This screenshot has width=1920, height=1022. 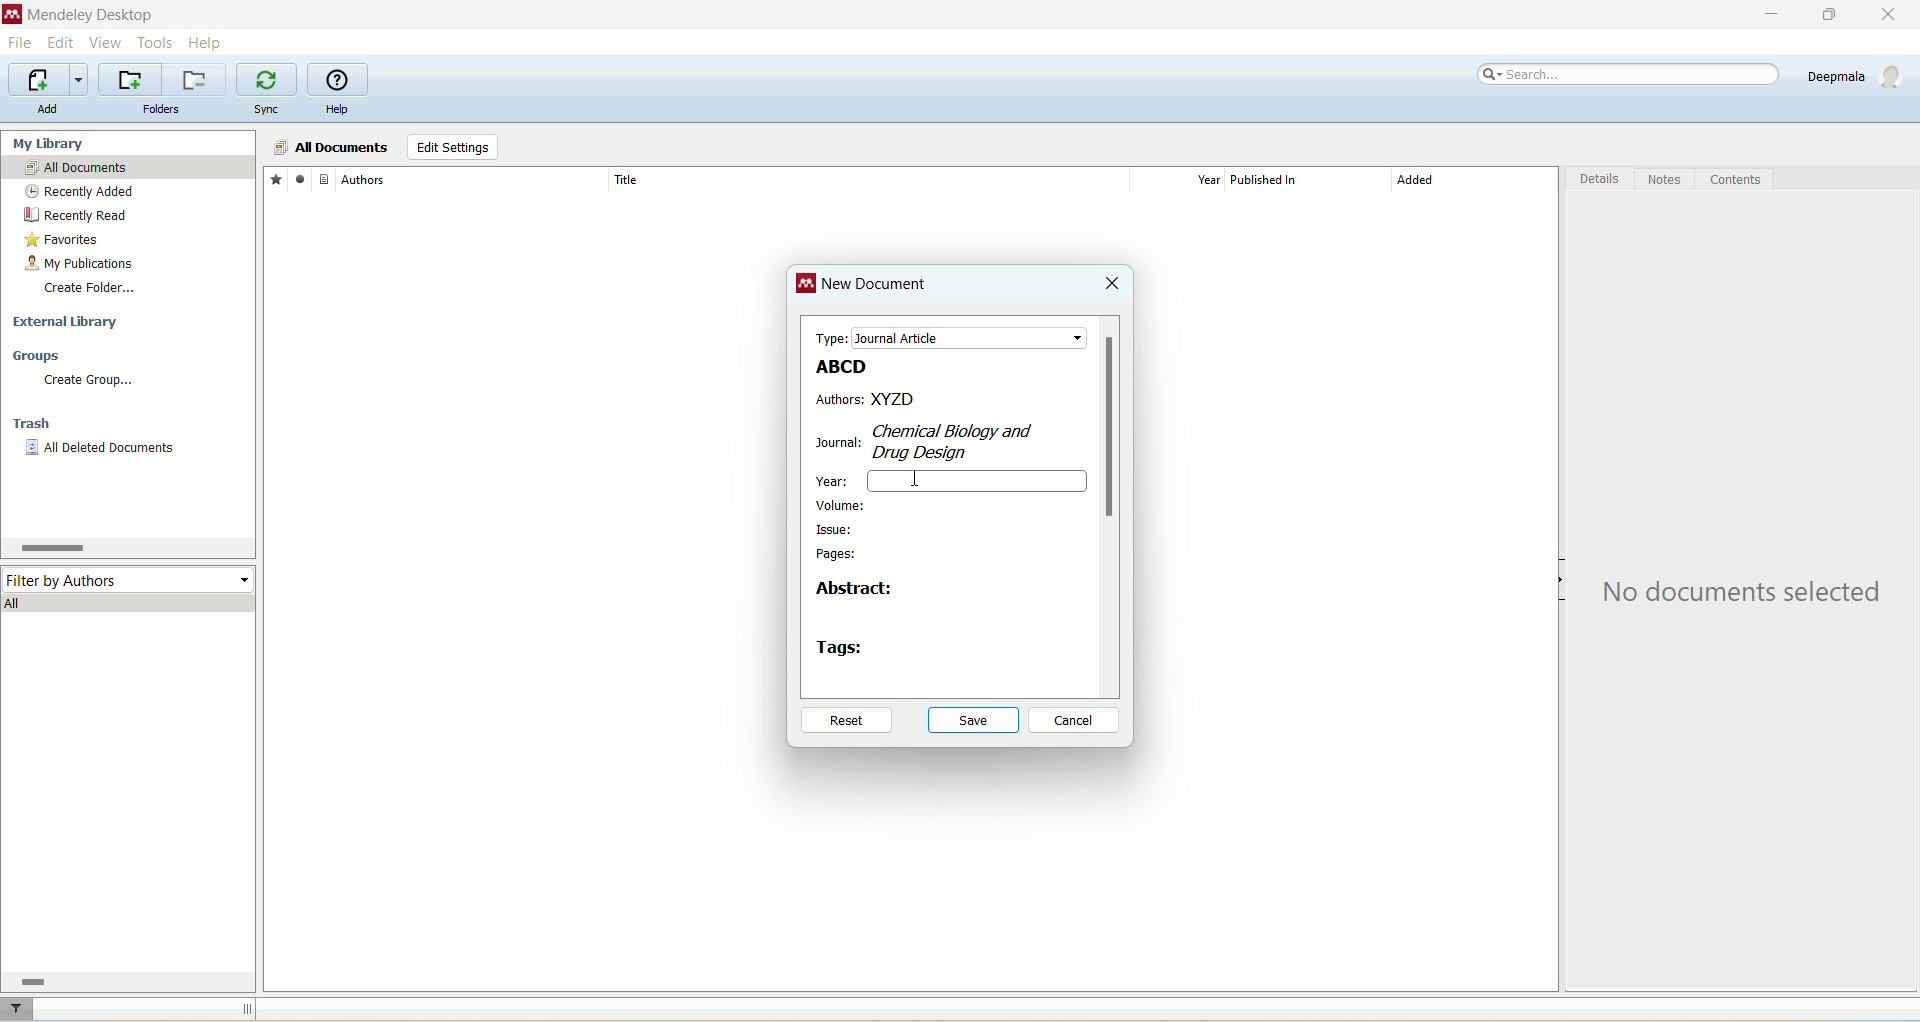 What do you see at coordinates (207, 42) in the screenshot?
I see `help` at bounding box center [207, 42].